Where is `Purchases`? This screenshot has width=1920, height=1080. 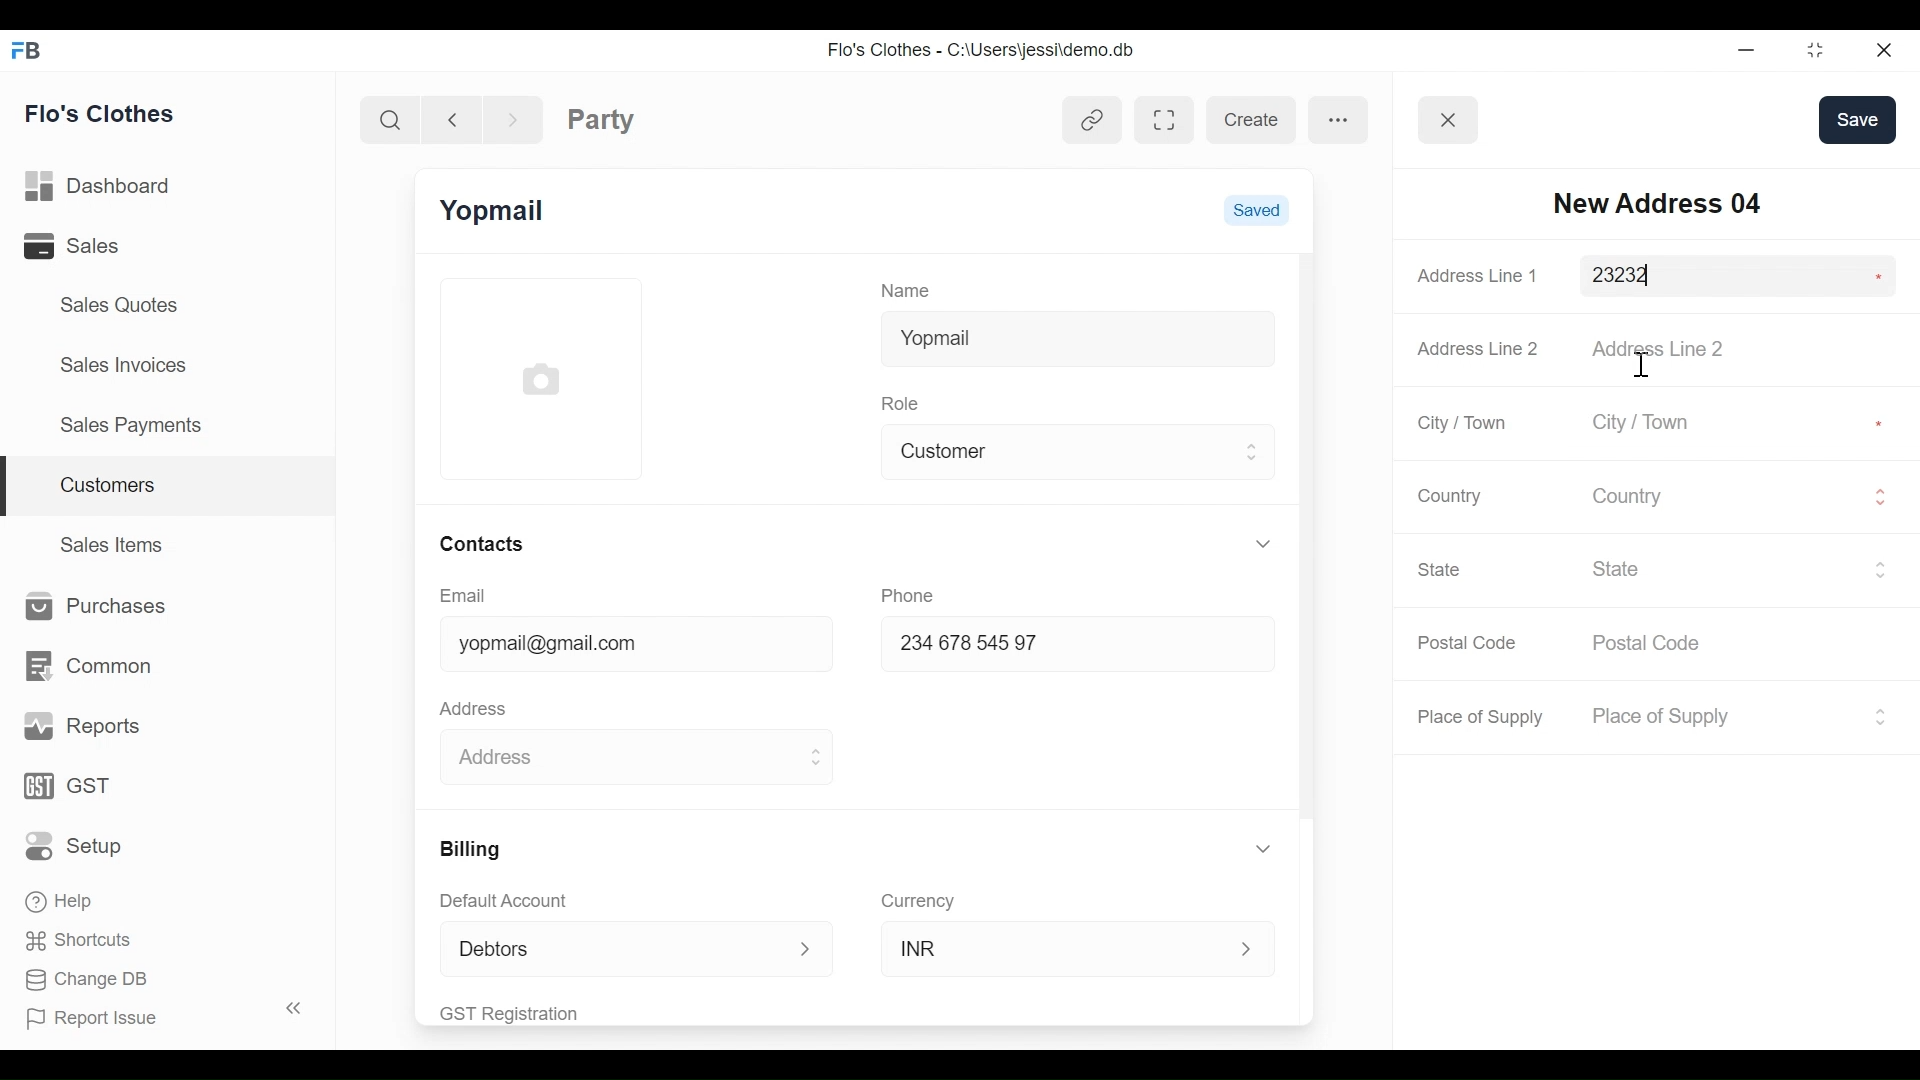 Purchases is located at coordinates (90, 607).